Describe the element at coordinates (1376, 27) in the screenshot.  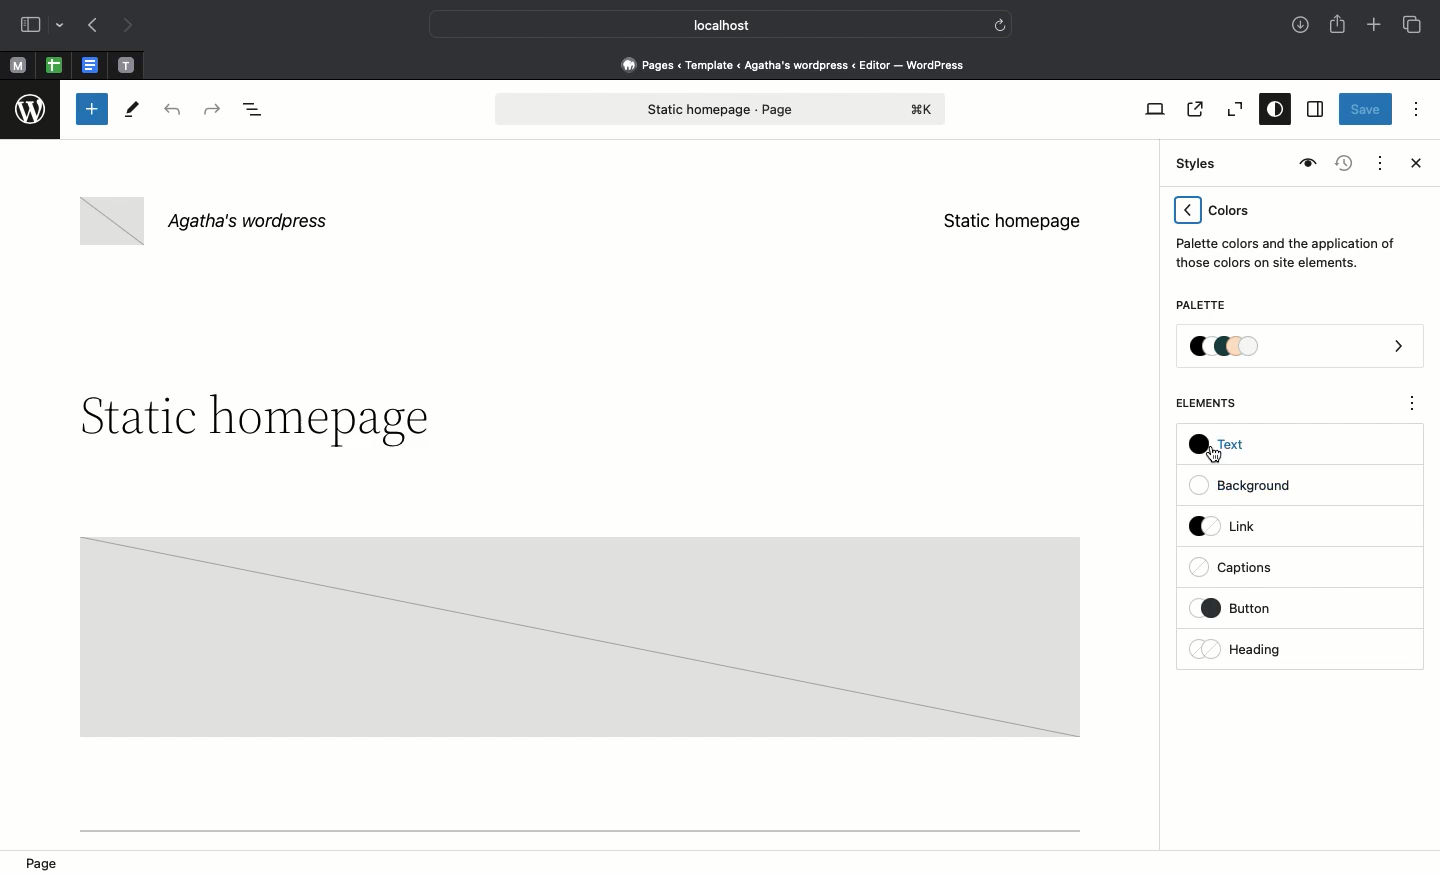
I see `Add new tab` at that location.